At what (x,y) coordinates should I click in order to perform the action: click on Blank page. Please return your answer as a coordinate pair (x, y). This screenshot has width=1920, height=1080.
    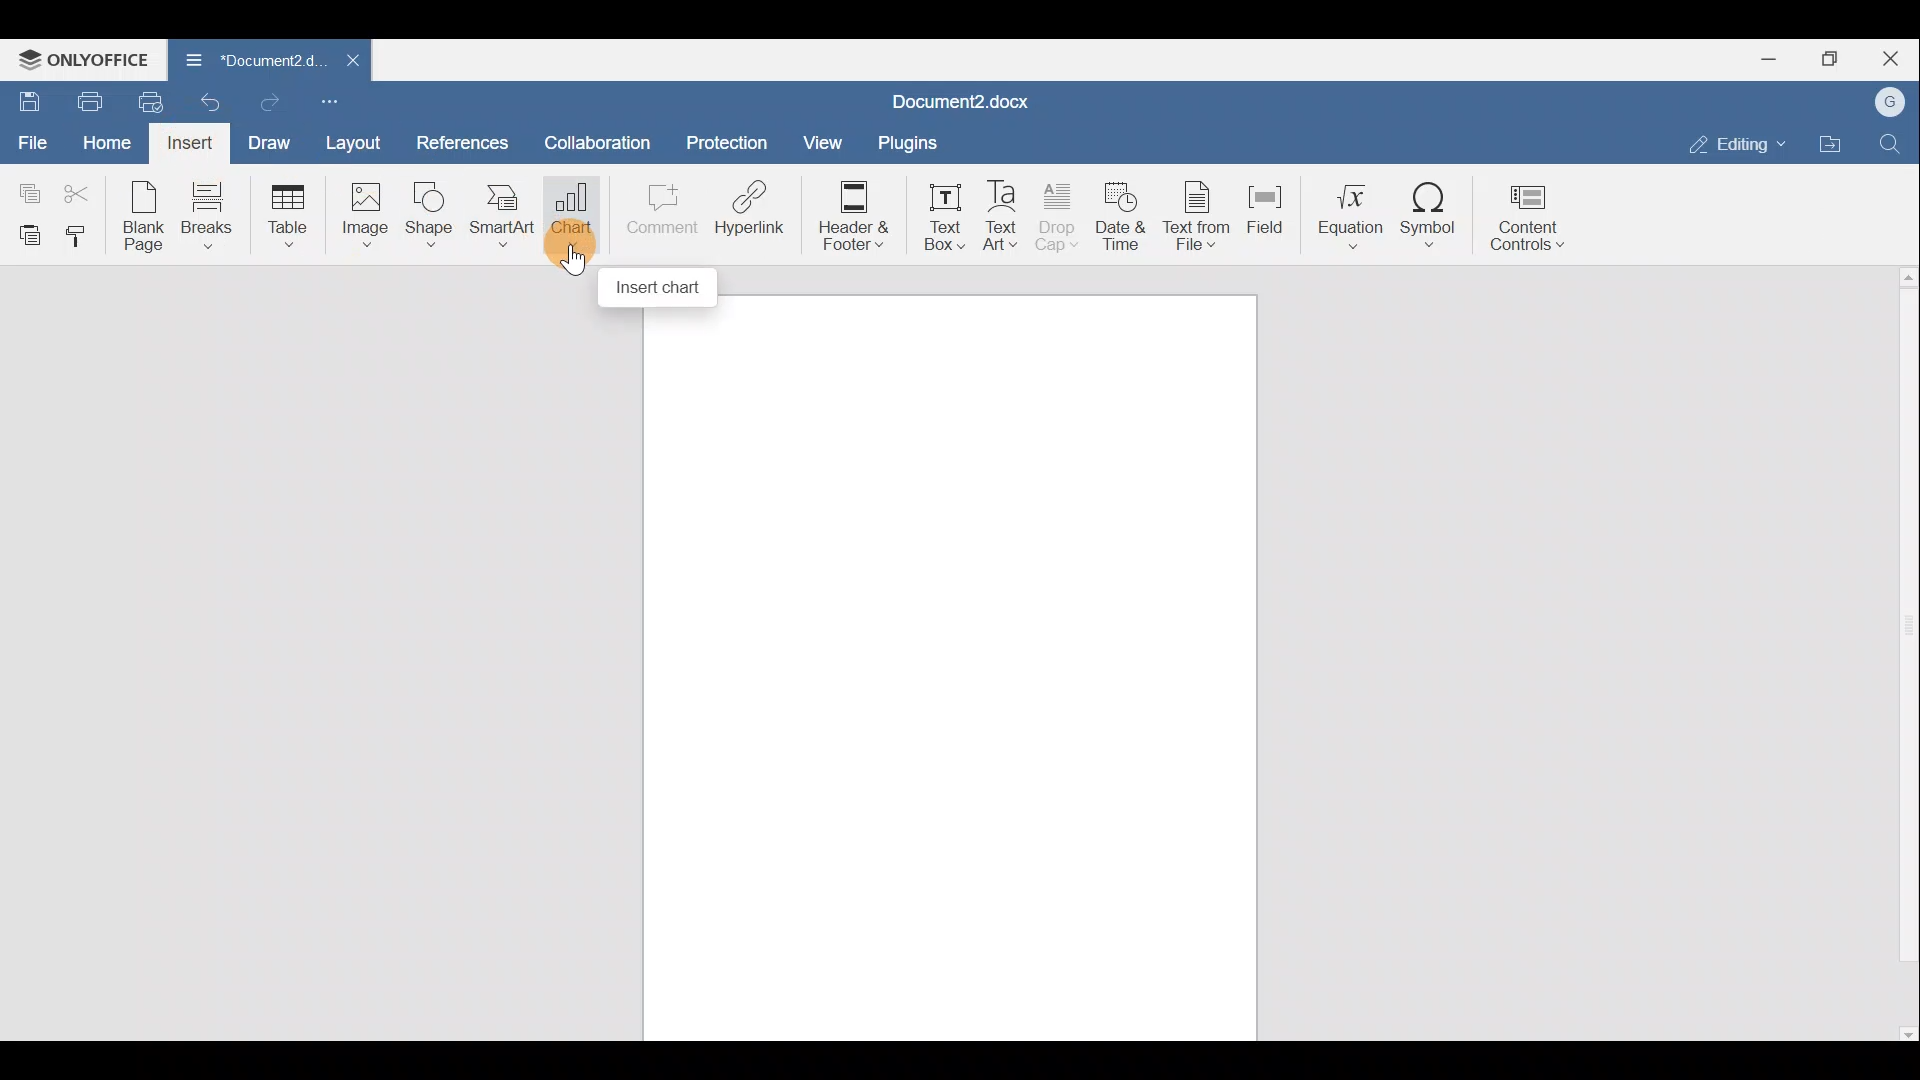
    Looking at the image, I should click on (139, 214).